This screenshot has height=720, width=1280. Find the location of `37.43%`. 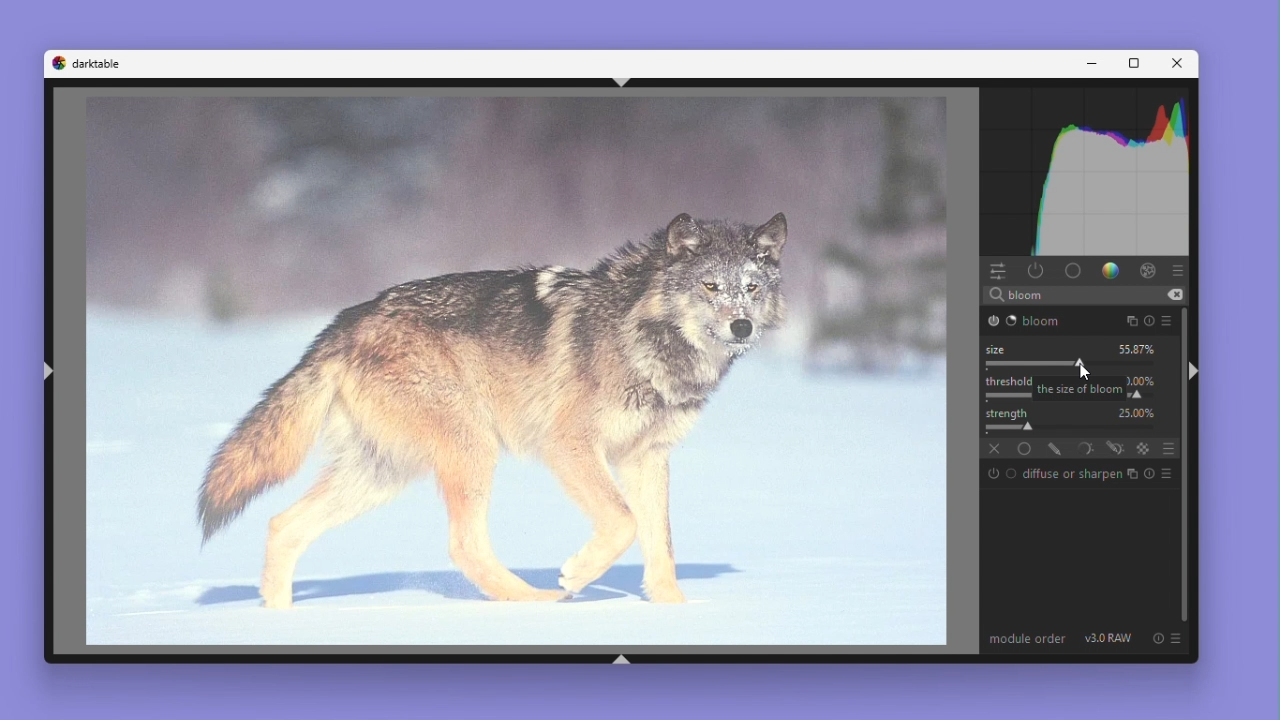

37.43% is located at coordinates (1138, 349).